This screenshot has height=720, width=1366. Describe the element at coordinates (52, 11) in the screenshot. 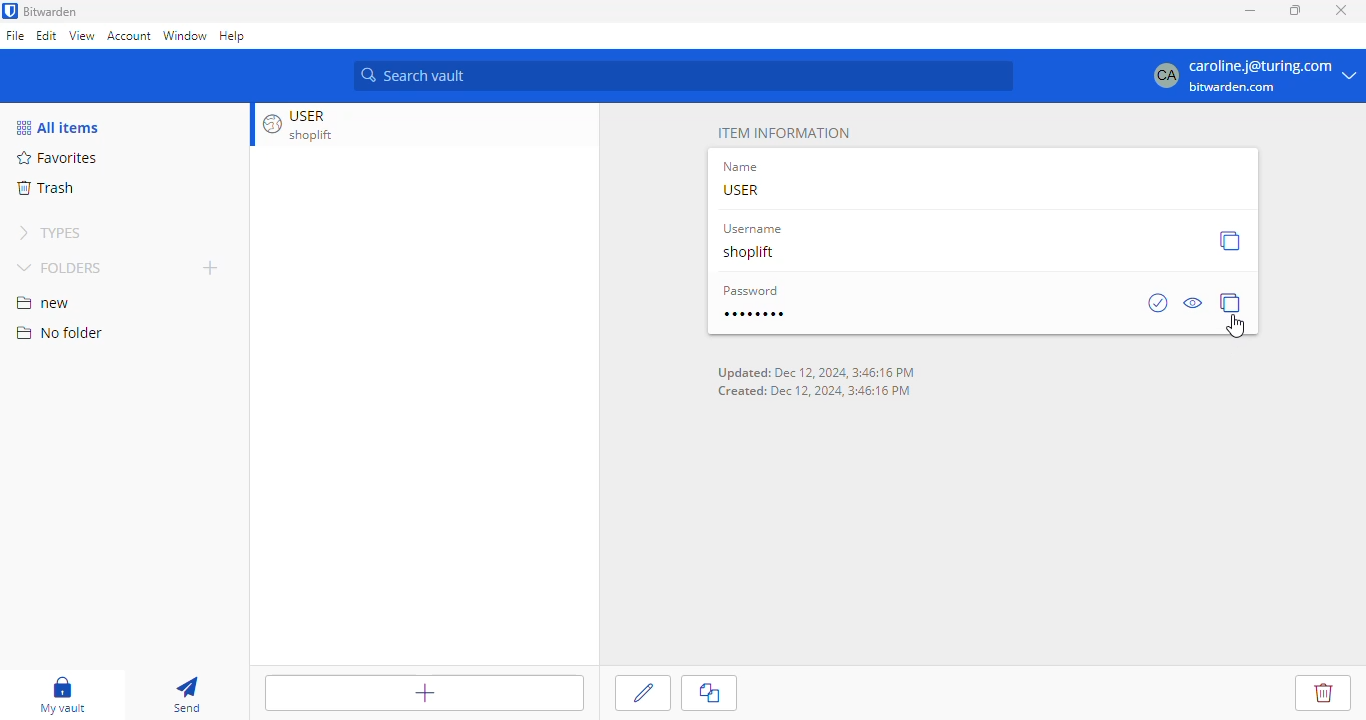

I see `bitwarden` at that location.